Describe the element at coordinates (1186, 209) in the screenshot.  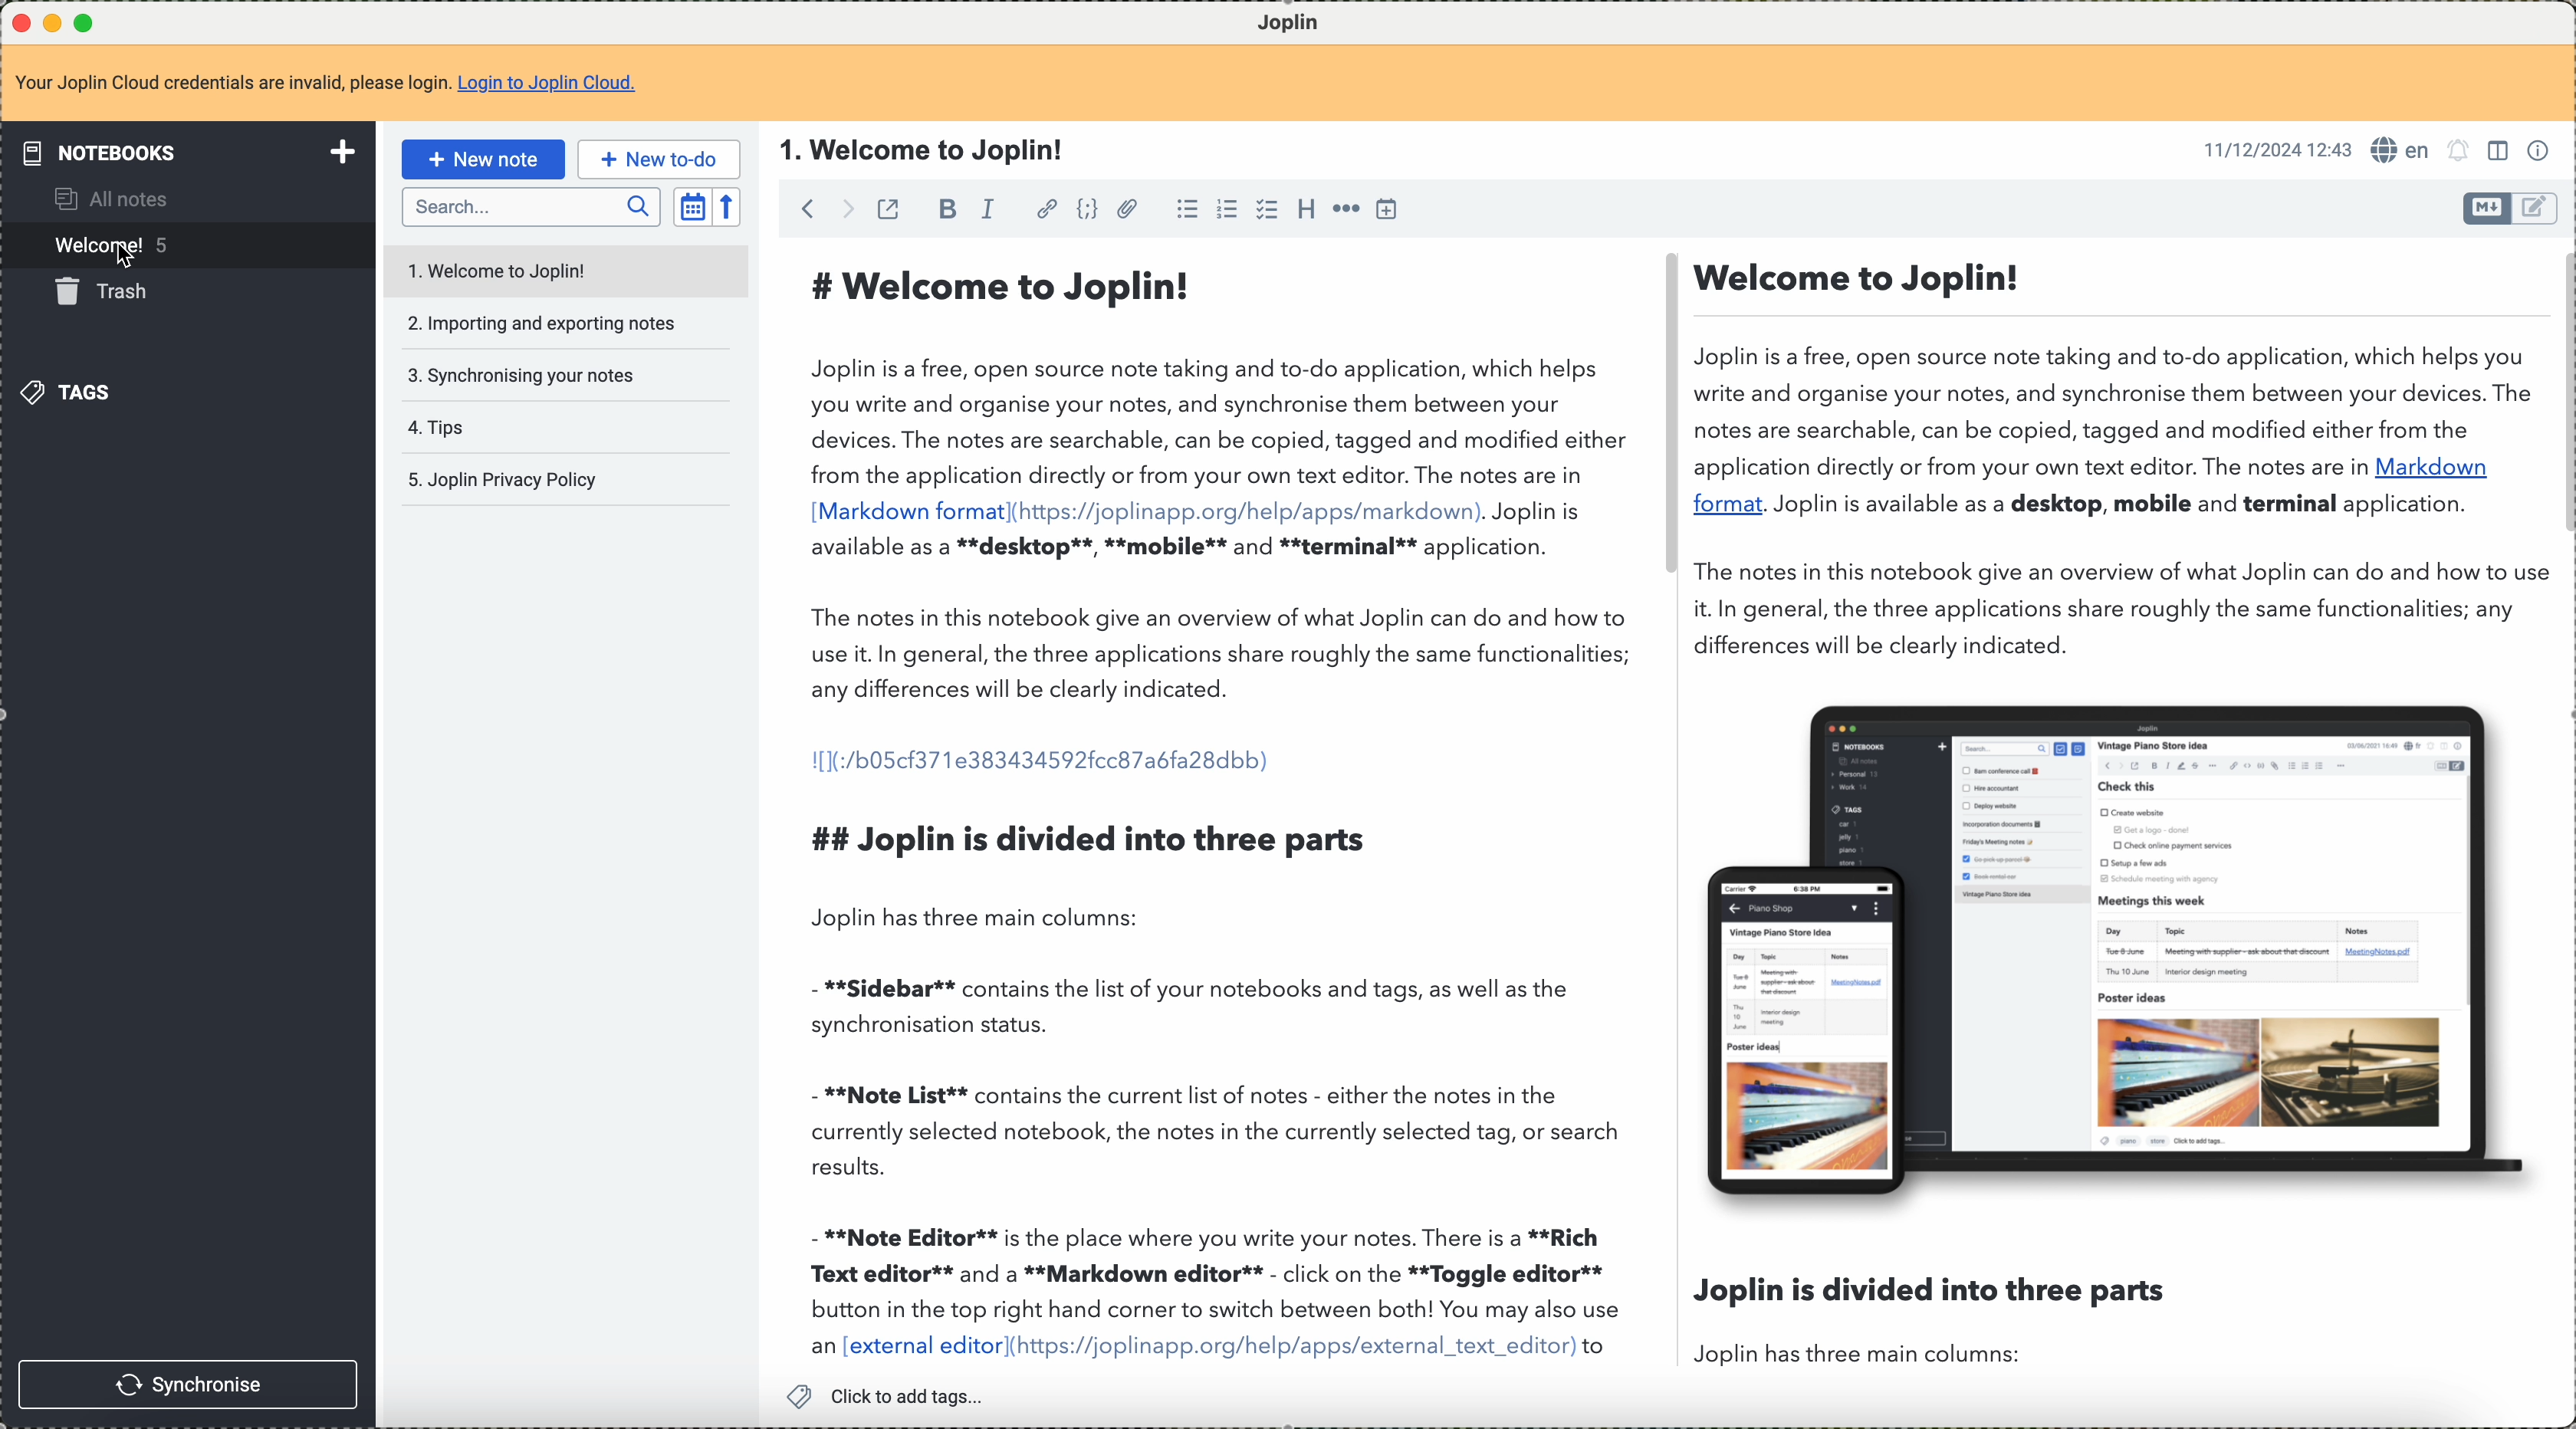
I see `bulleted list` at that location.